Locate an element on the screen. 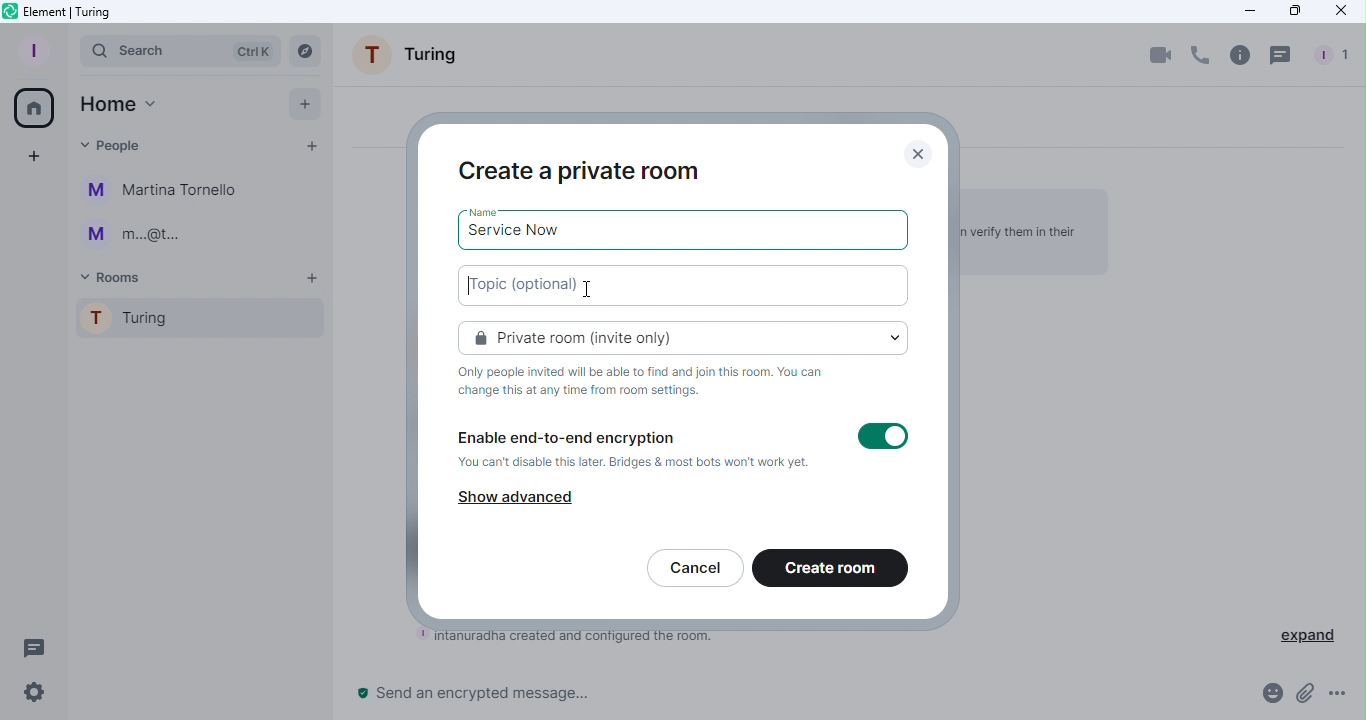 The height and width of the screenshot is (720, 1366). Information is located at coordinates (650, 382).